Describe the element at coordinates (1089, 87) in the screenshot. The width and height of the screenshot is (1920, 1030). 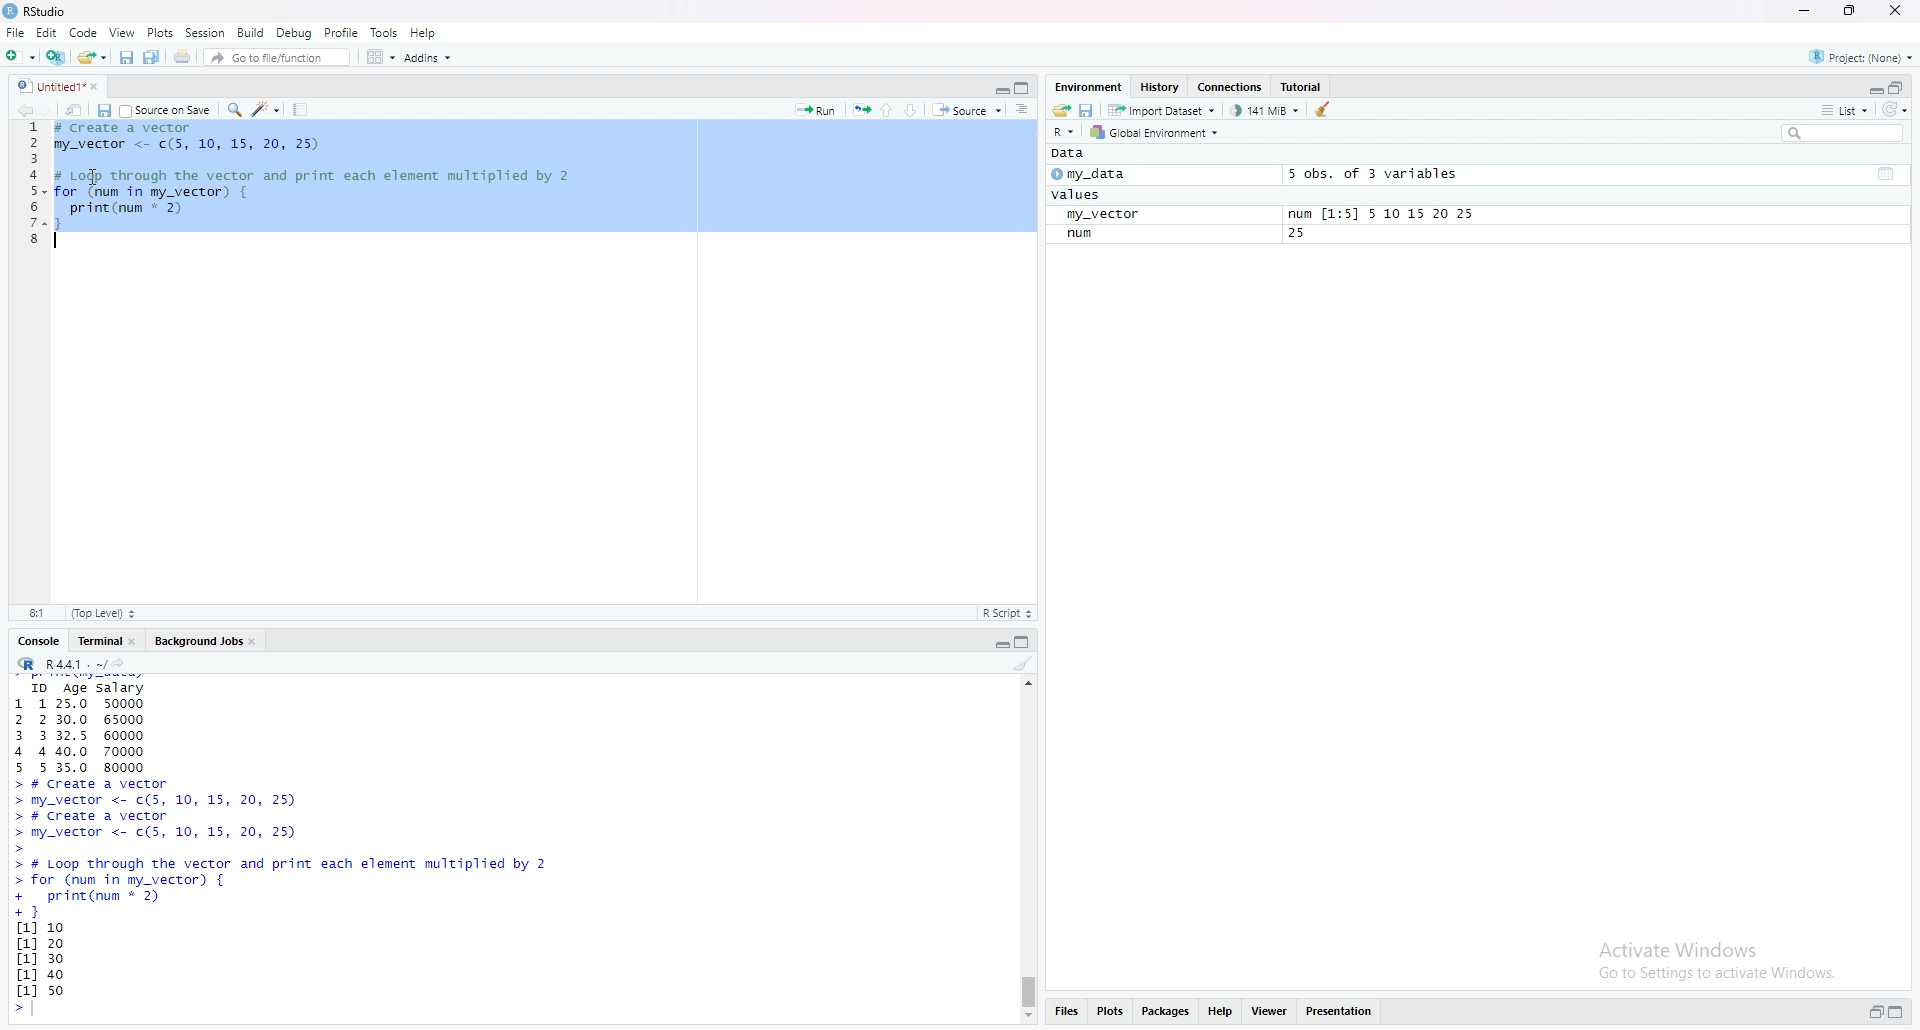
I see `Environment` at that location.